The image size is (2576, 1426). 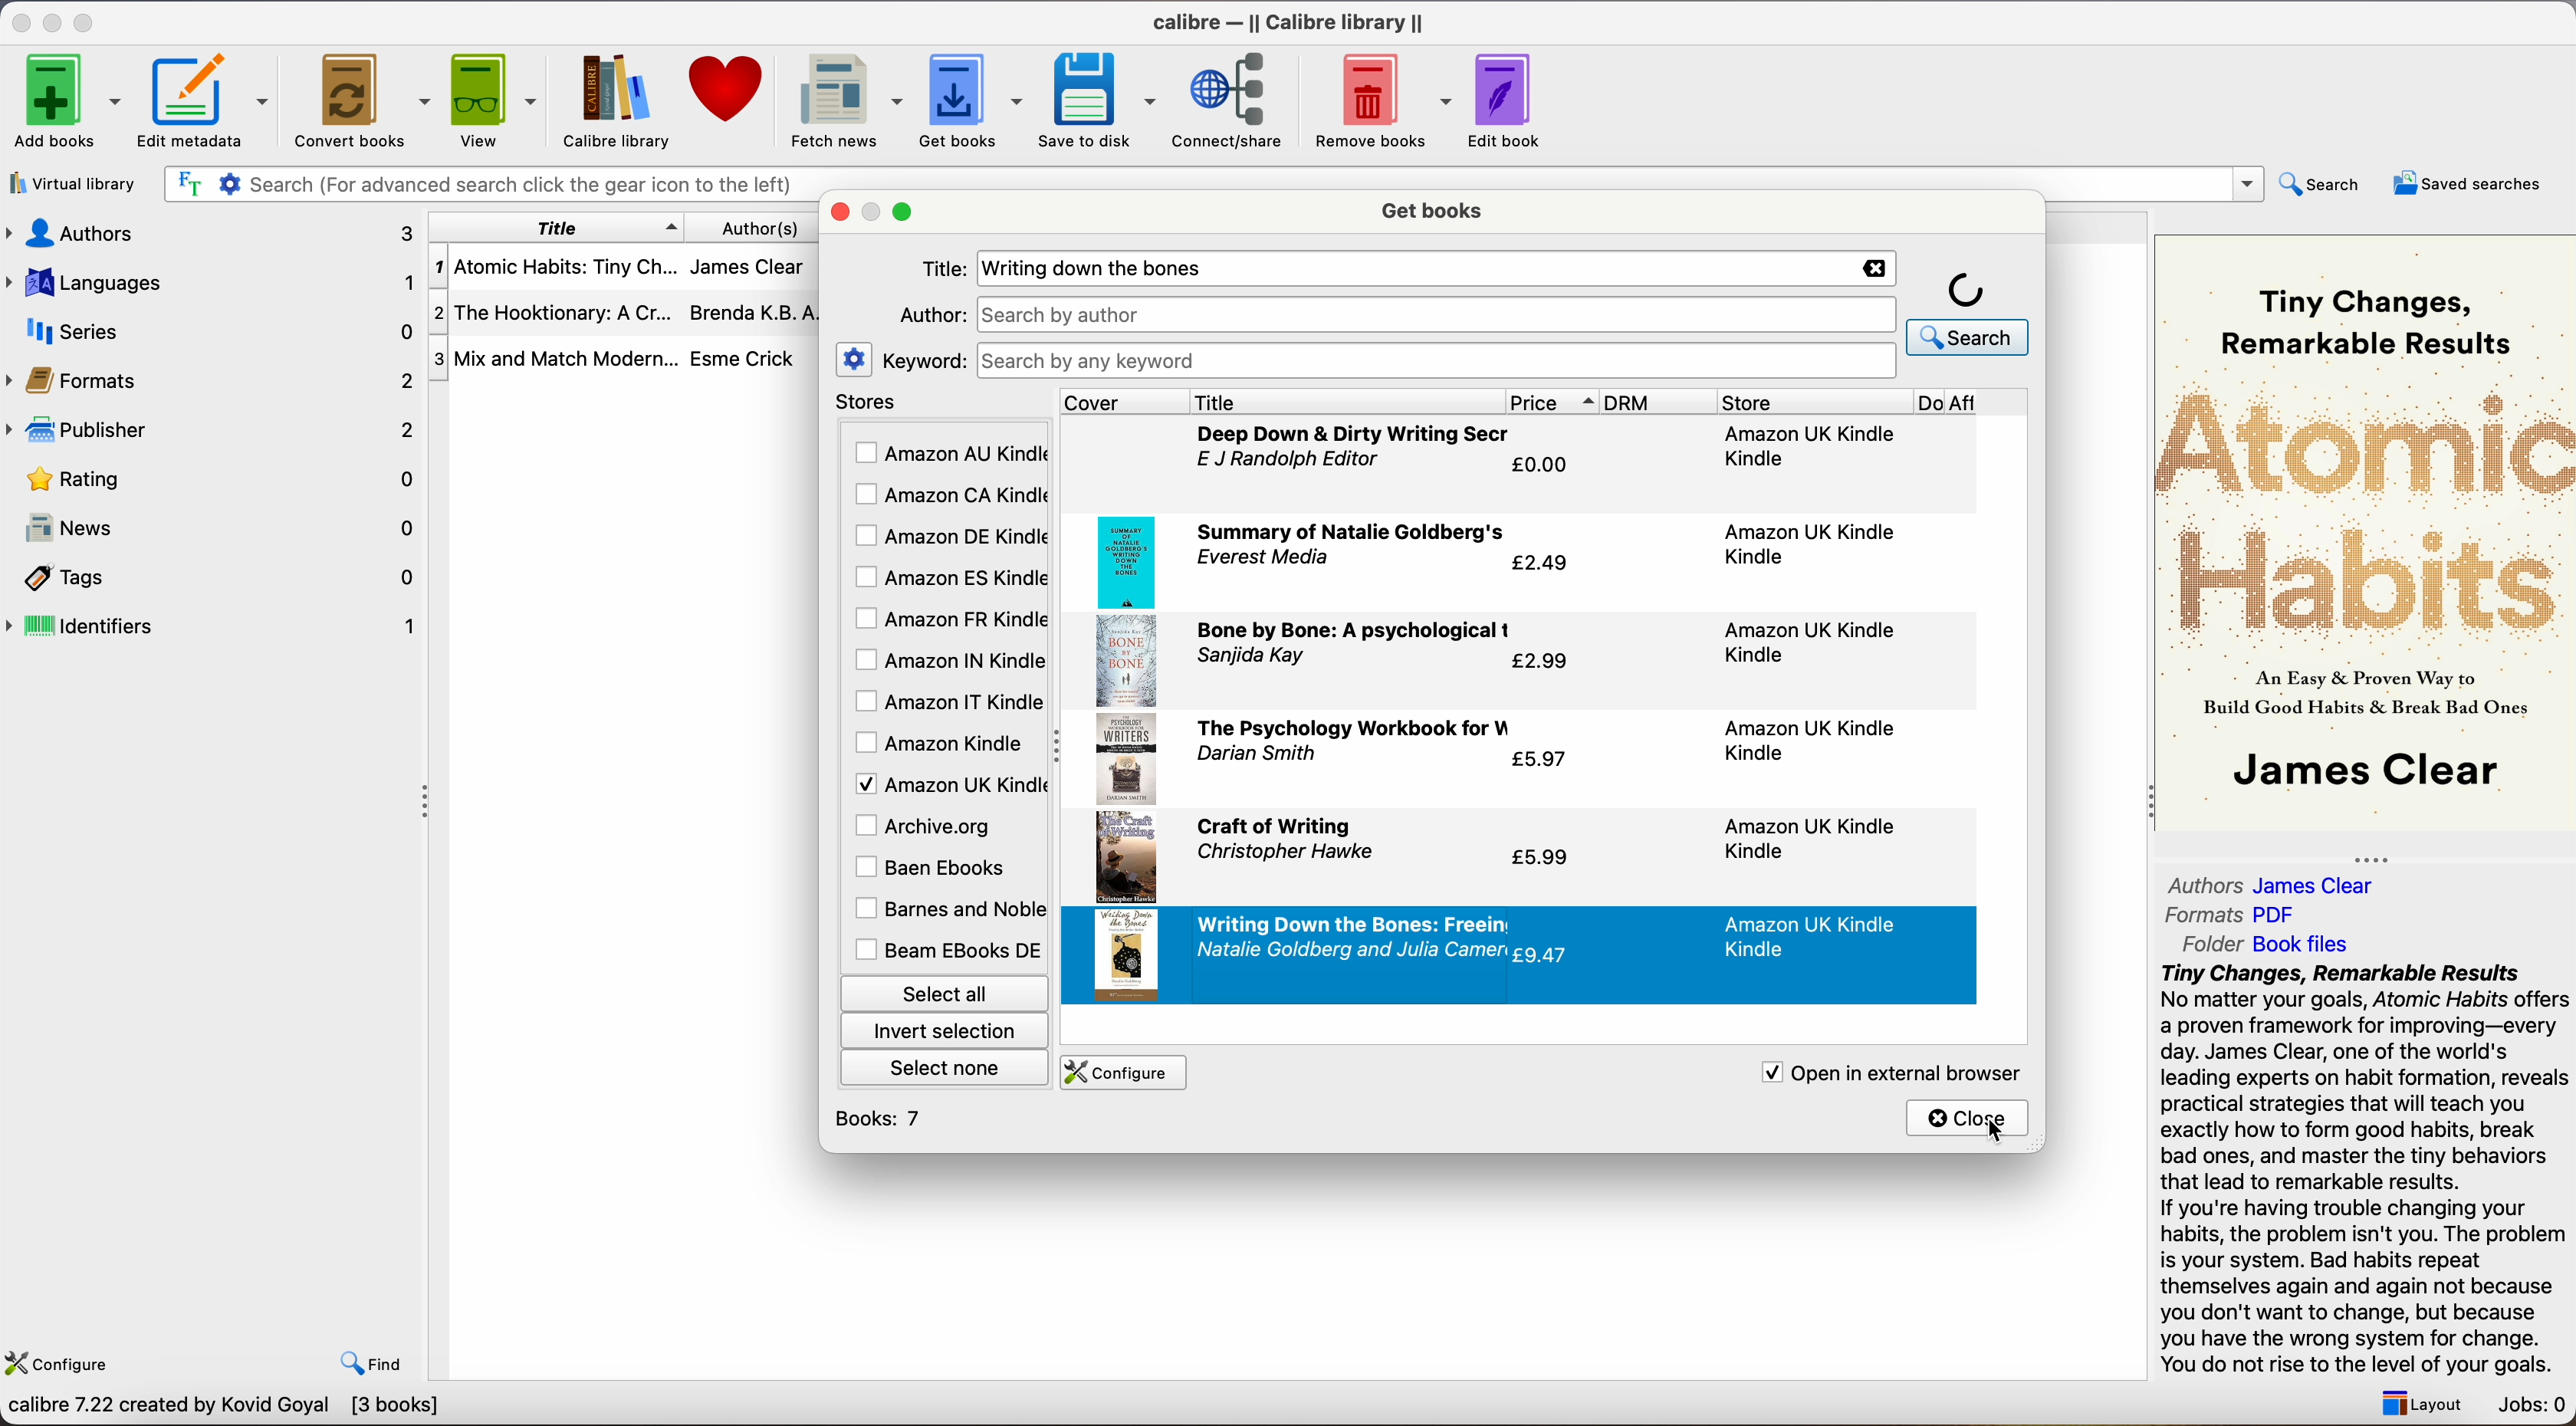 What do you see at coordinates (1292, 462) in the screenshot?
I see `E J Randolph Editor ` at bounding box center [1292, 462].